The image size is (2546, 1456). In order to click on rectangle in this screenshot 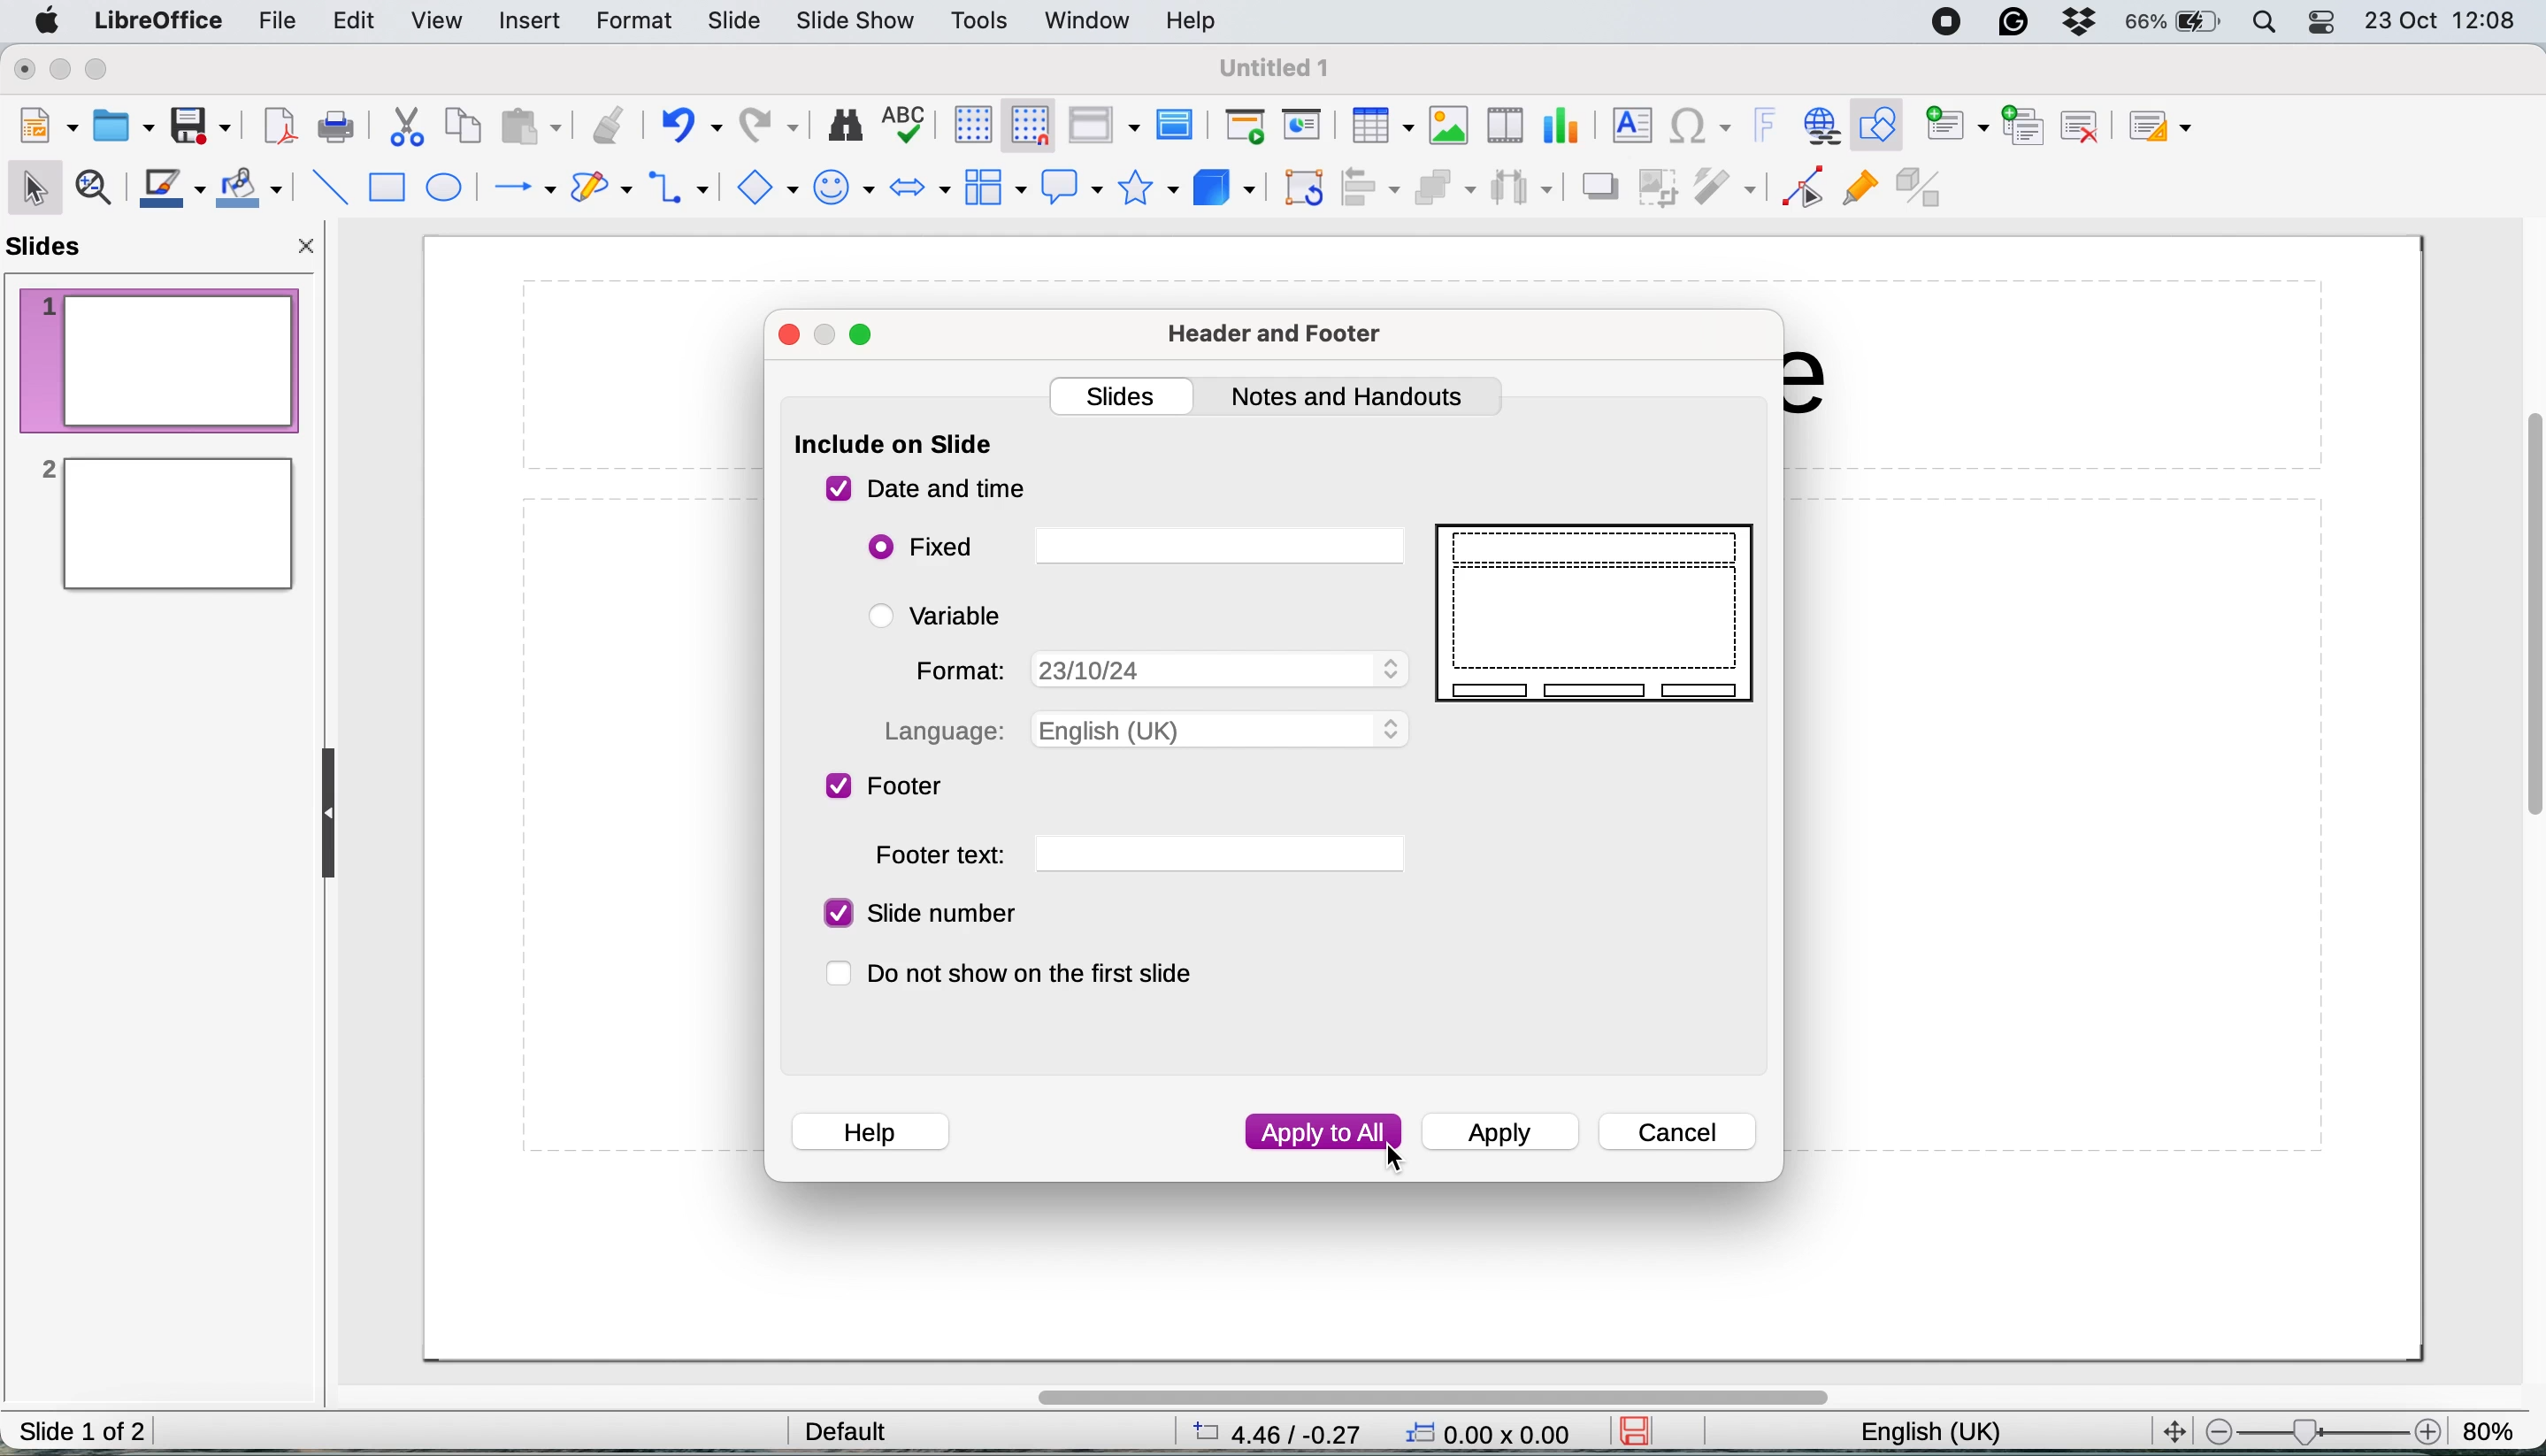, I will do `click(386, 190)`.